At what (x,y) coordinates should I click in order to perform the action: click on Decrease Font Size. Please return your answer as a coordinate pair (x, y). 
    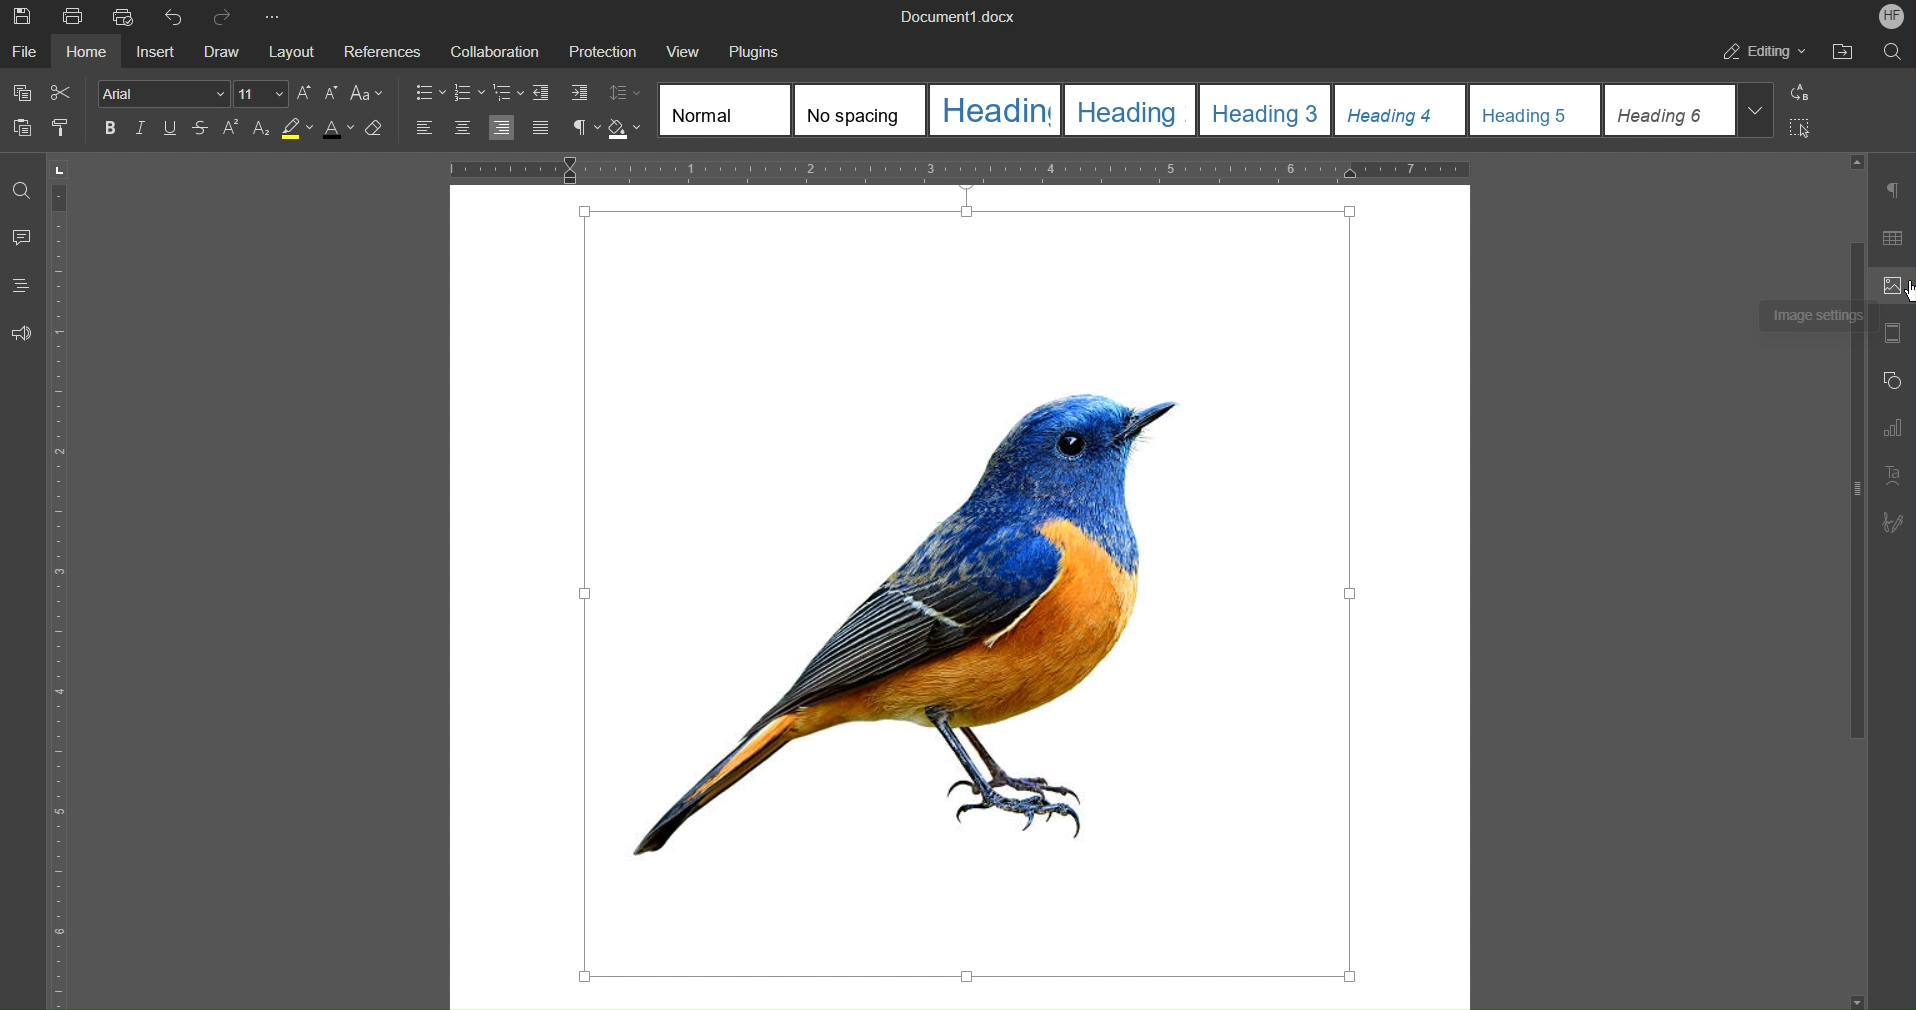
    Looking at the image, I should click on (330, 94).